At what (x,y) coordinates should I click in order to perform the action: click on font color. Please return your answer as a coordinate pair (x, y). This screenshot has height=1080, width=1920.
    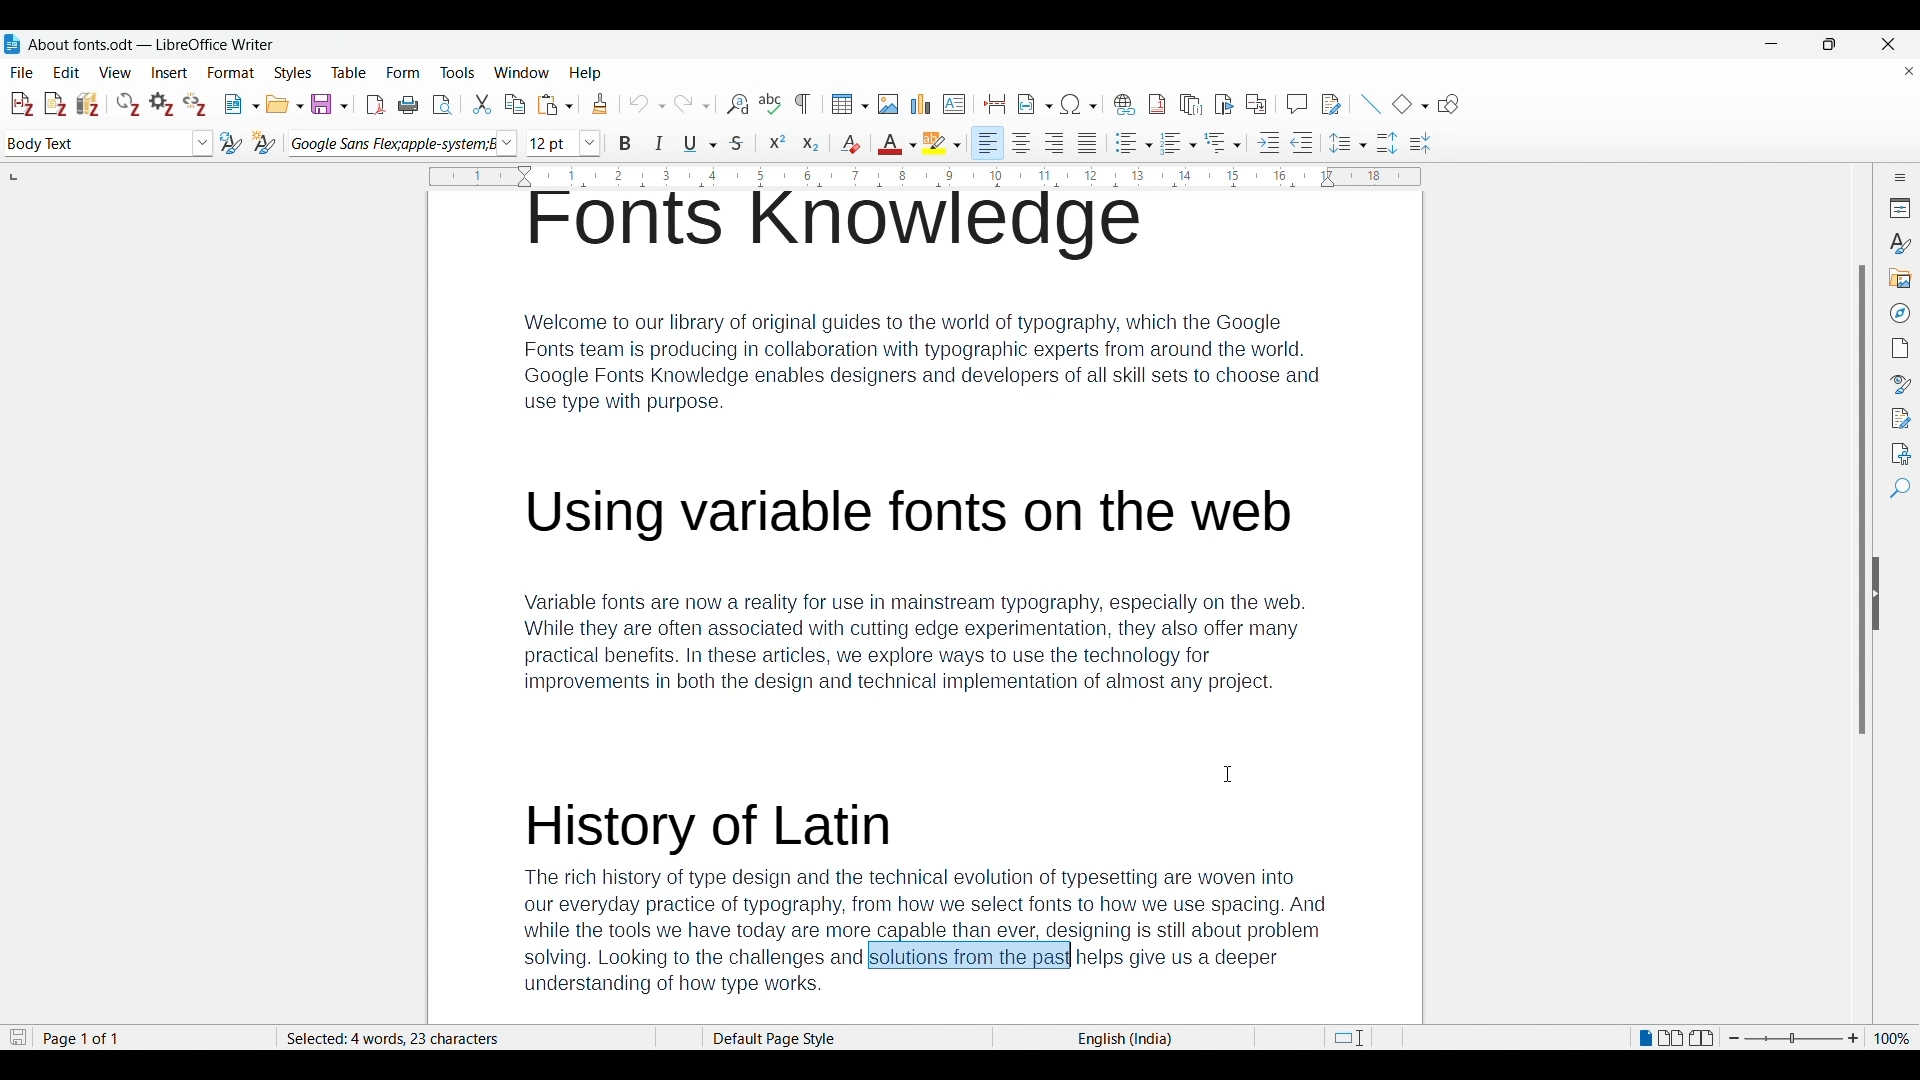
    Looking at the image, I should click on (896, 145).